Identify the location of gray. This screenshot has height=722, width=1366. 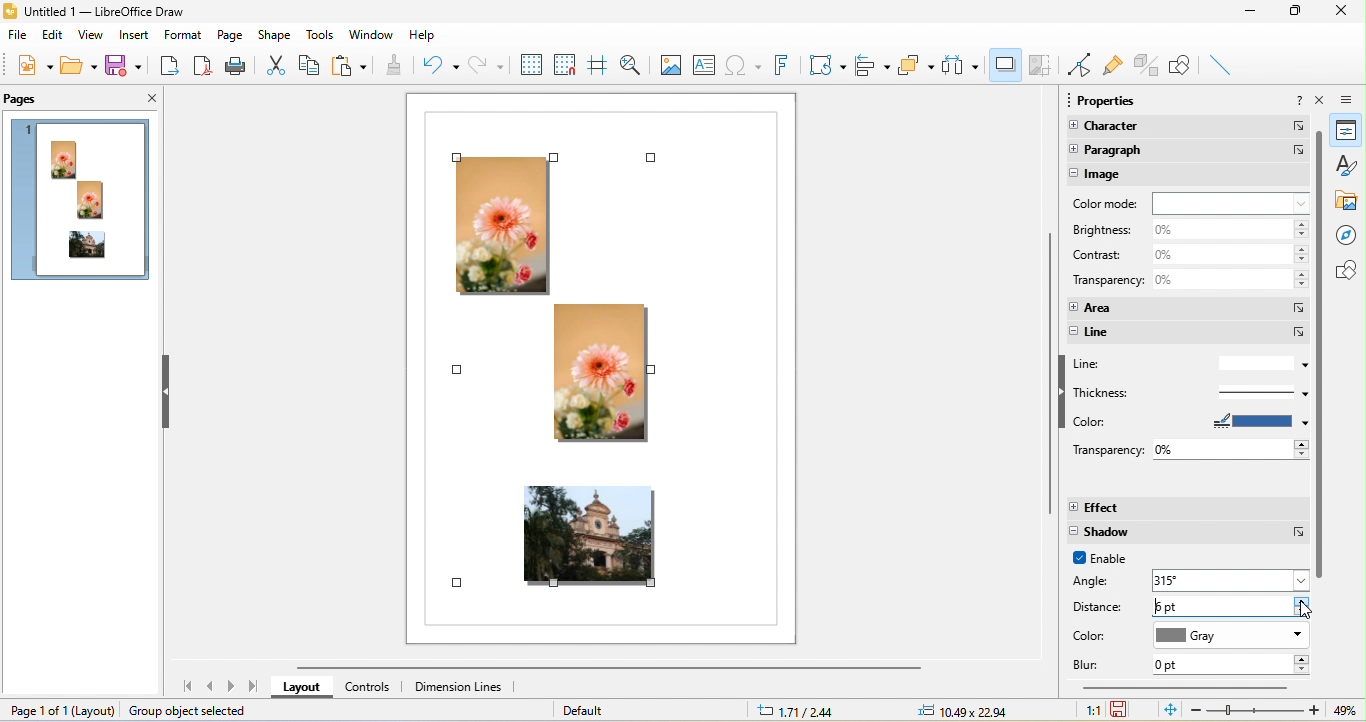
(1231, 637).